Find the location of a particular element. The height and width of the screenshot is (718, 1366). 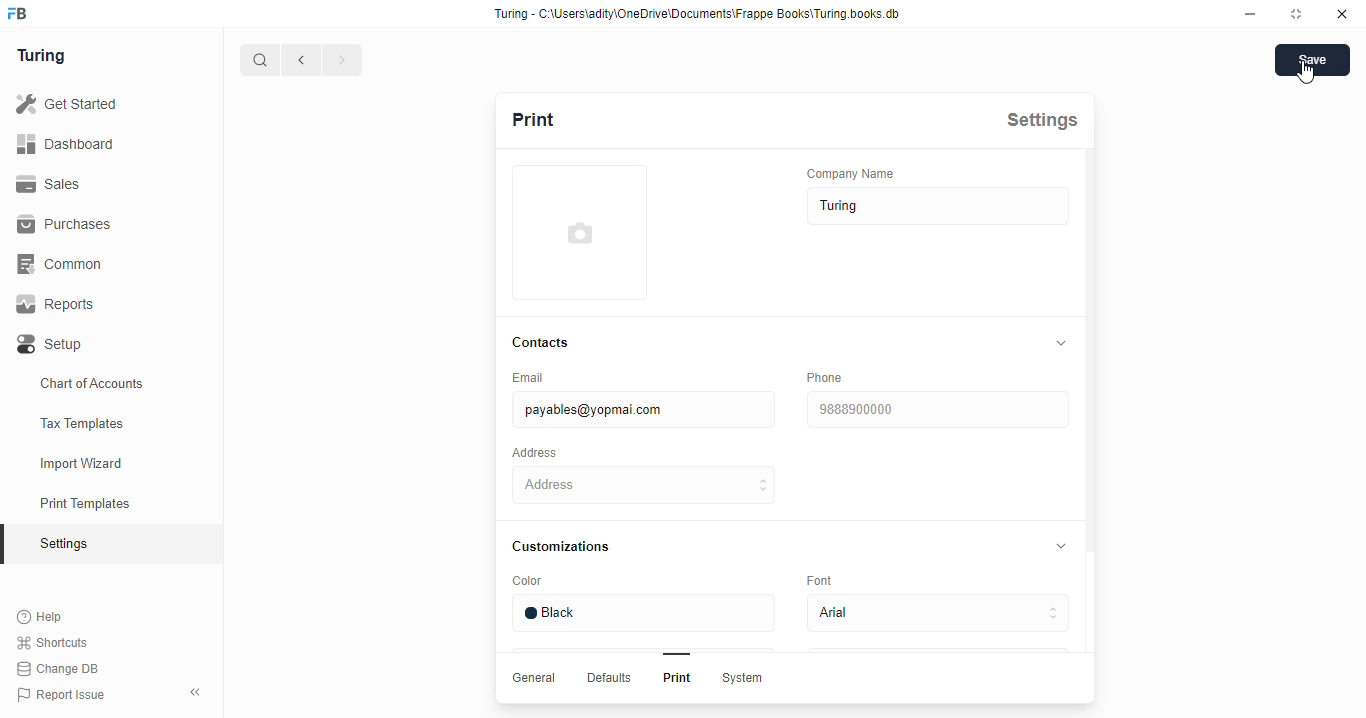

Font is located at coordinates (842, 581).